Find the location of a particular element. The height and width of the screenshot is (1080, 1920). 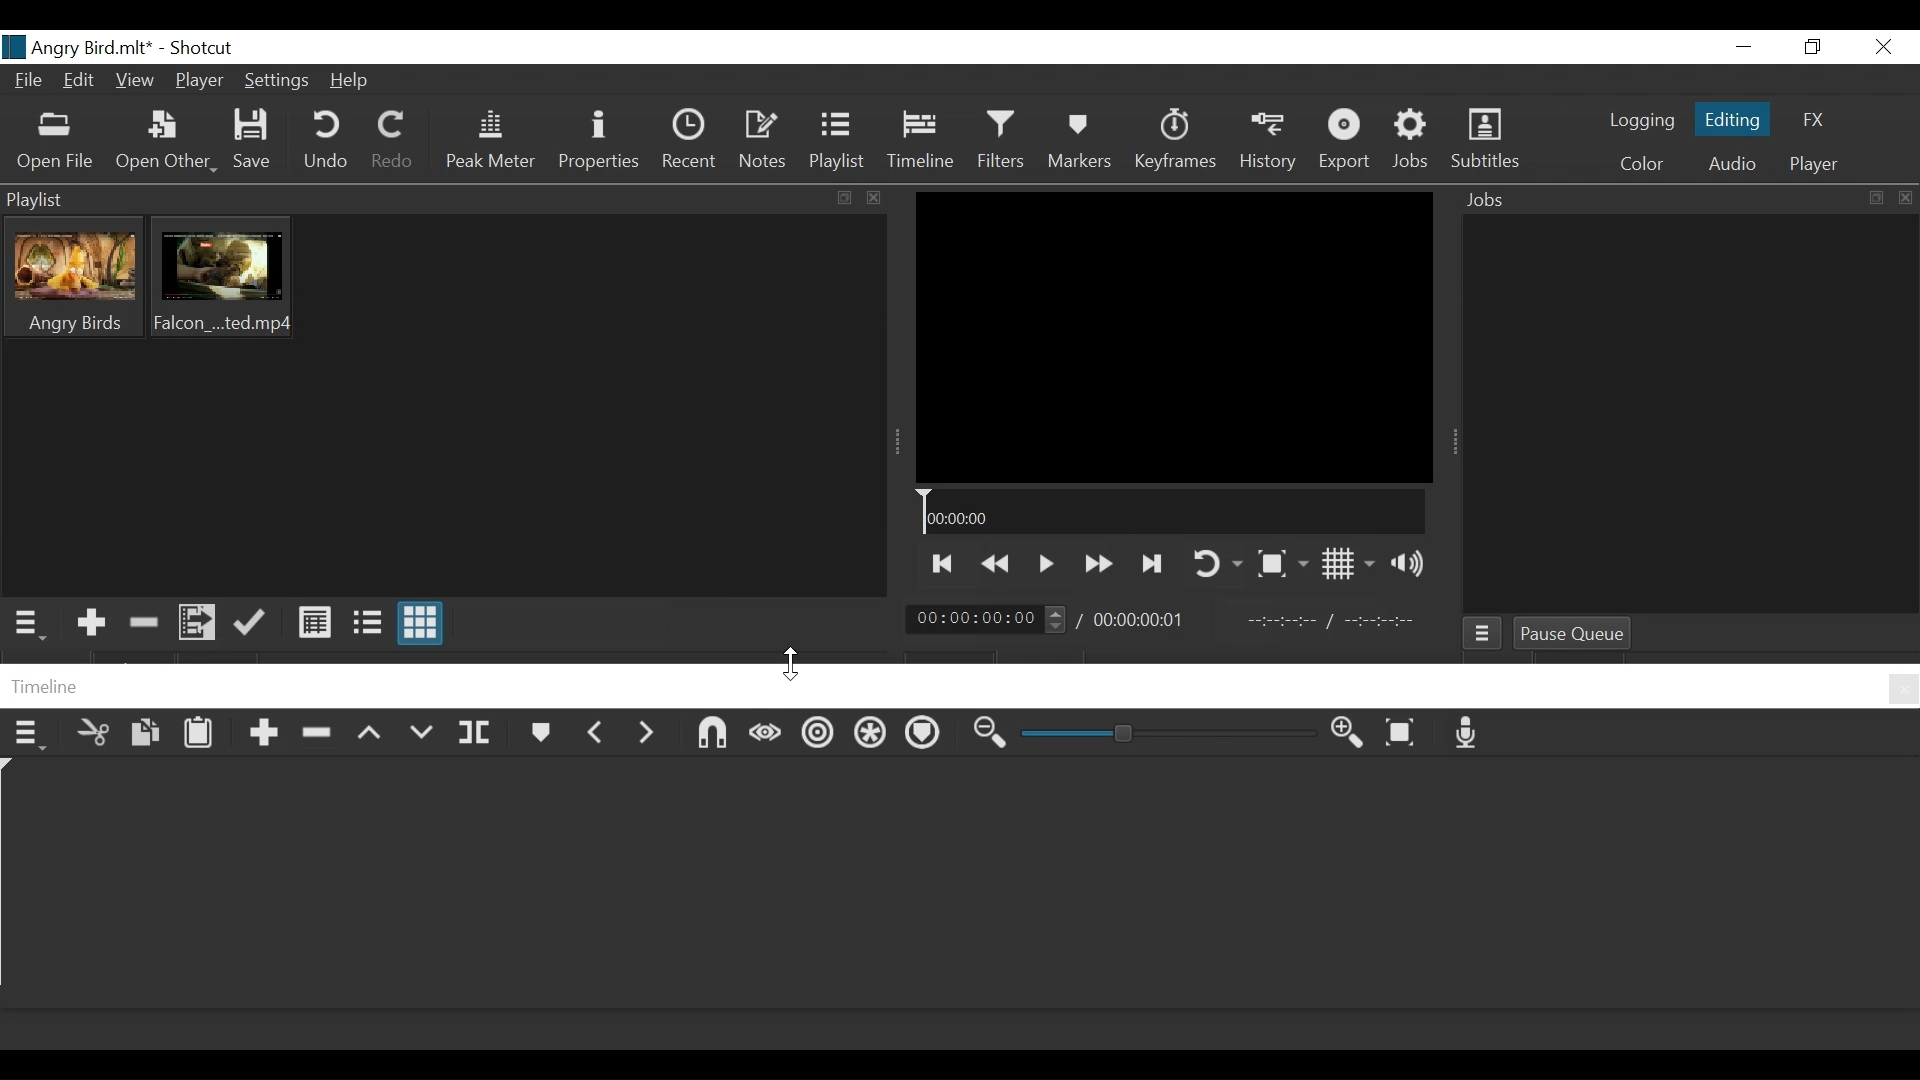

Undo is located at coordinates (326, 142).